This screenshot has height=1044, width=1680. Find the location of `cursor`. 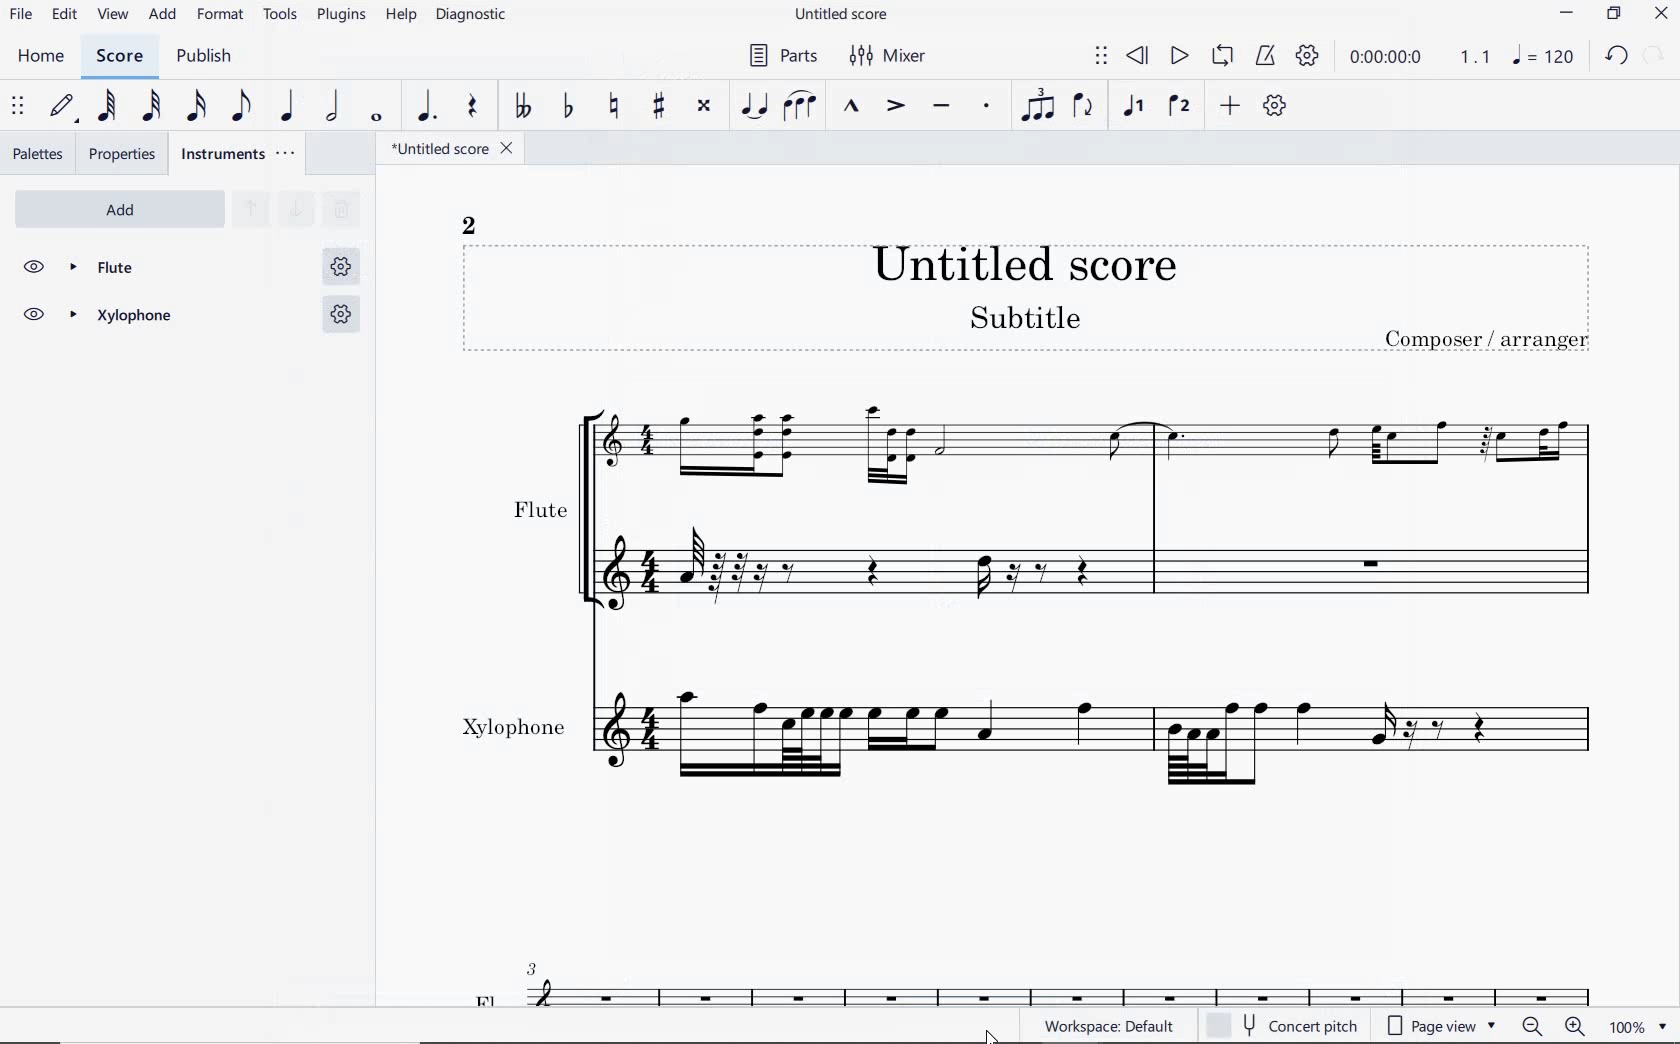

cursor is located at coordinates (986, 1034).